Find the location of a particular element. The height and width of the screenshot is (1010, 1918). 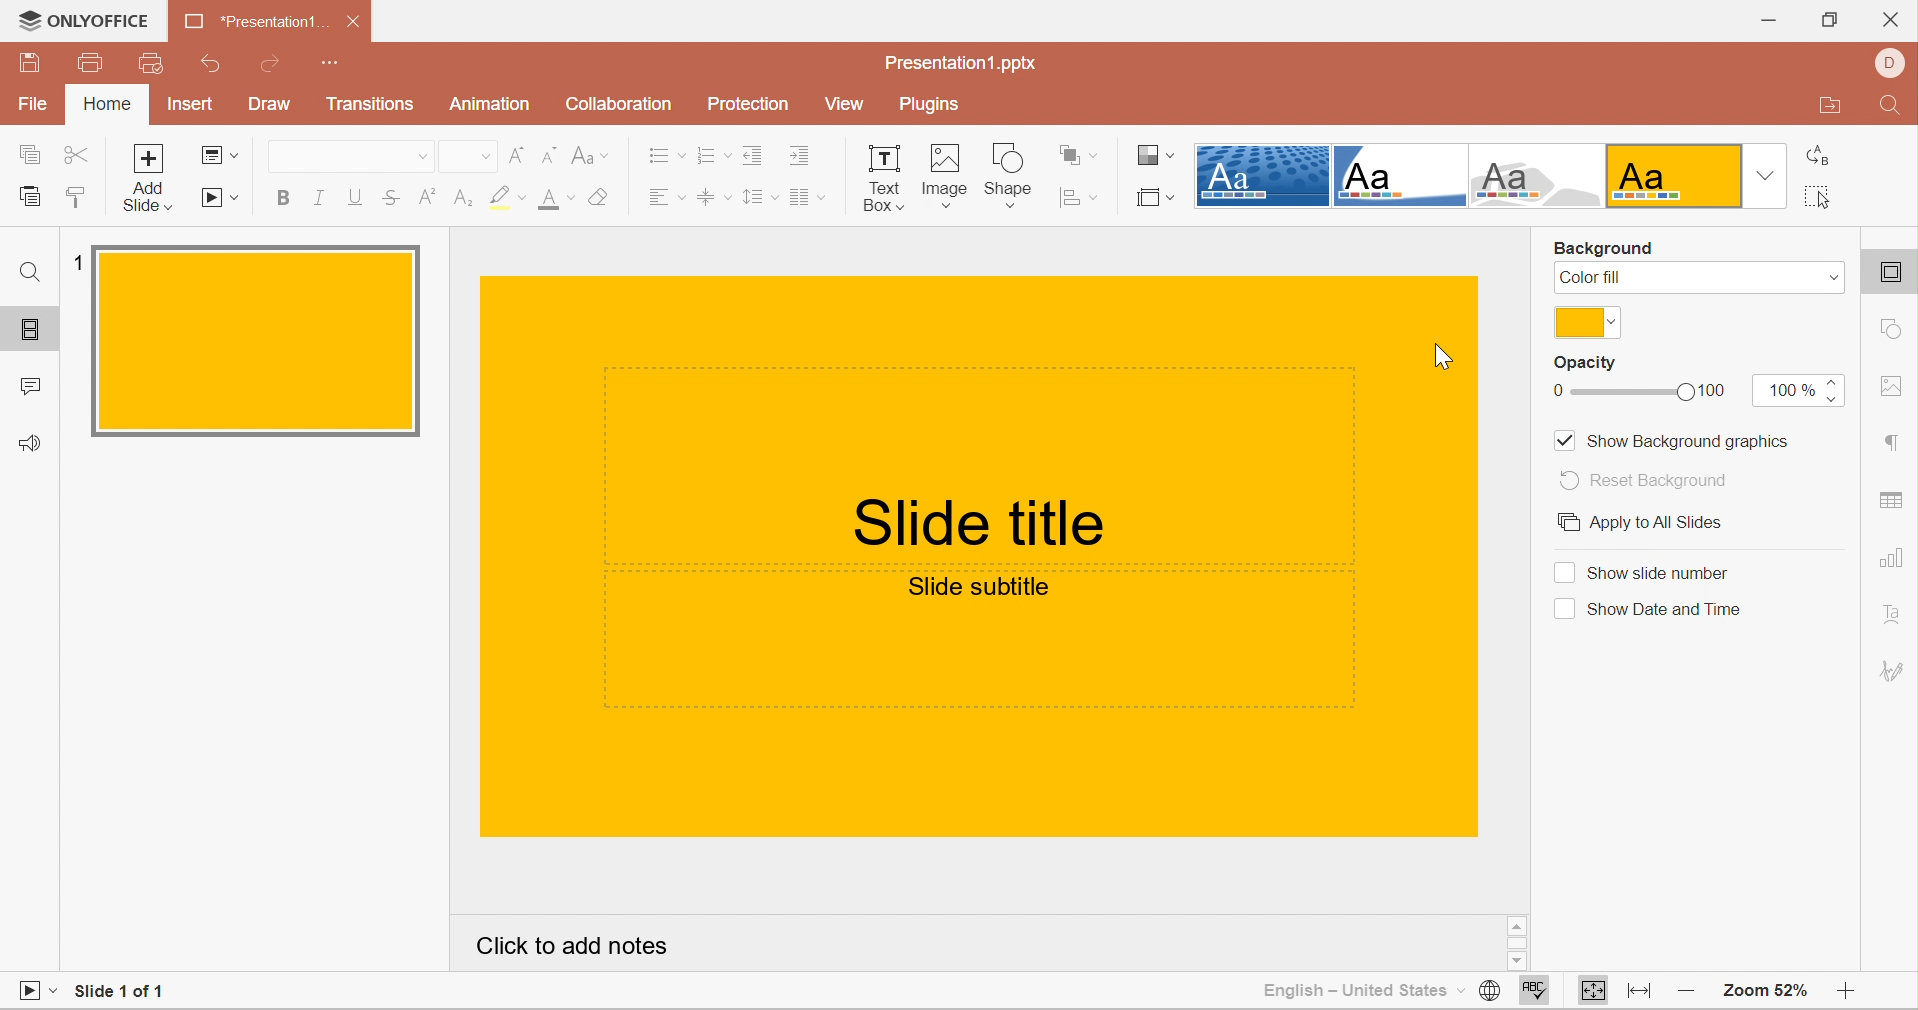

Increment font size is located at coordinates (515, 154).